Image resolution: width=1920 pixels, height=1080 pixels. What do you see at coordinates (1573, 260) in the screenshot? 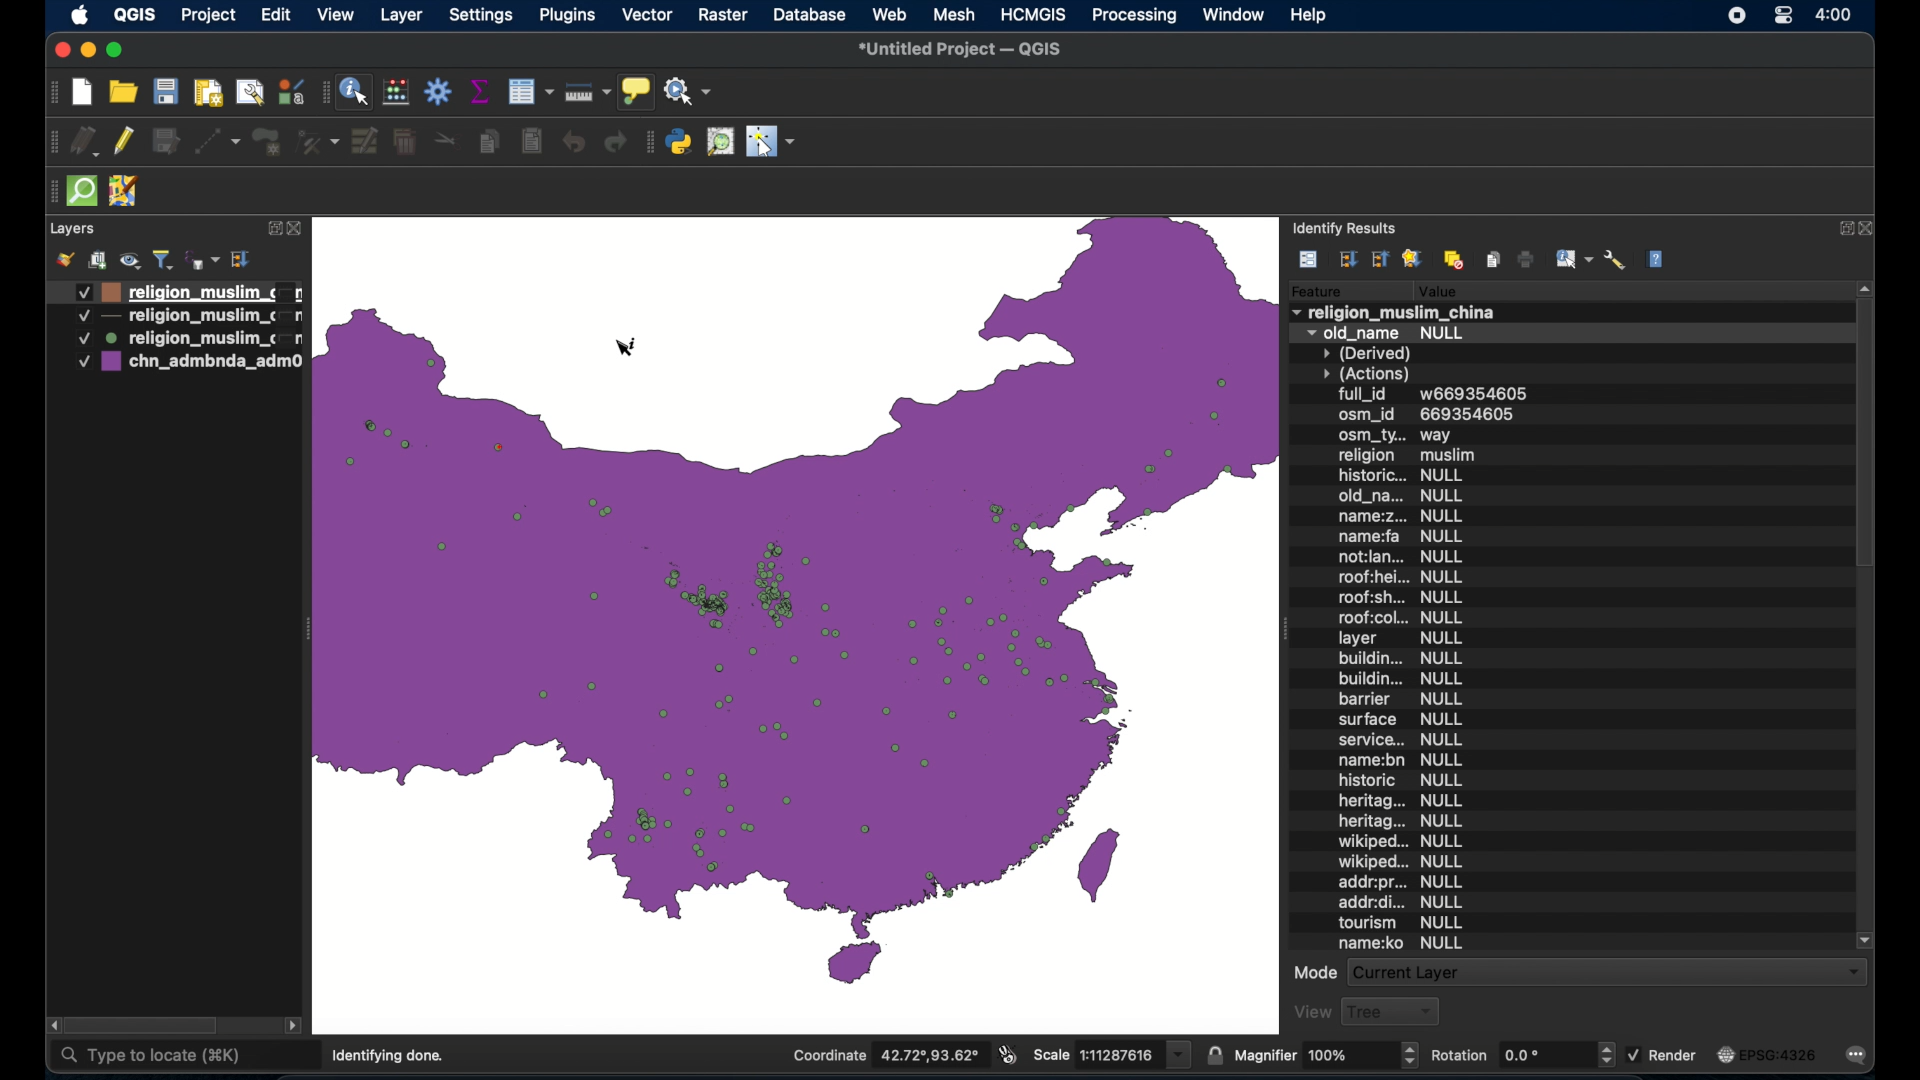
I see `identify features` at bounding box center [1573, 260].